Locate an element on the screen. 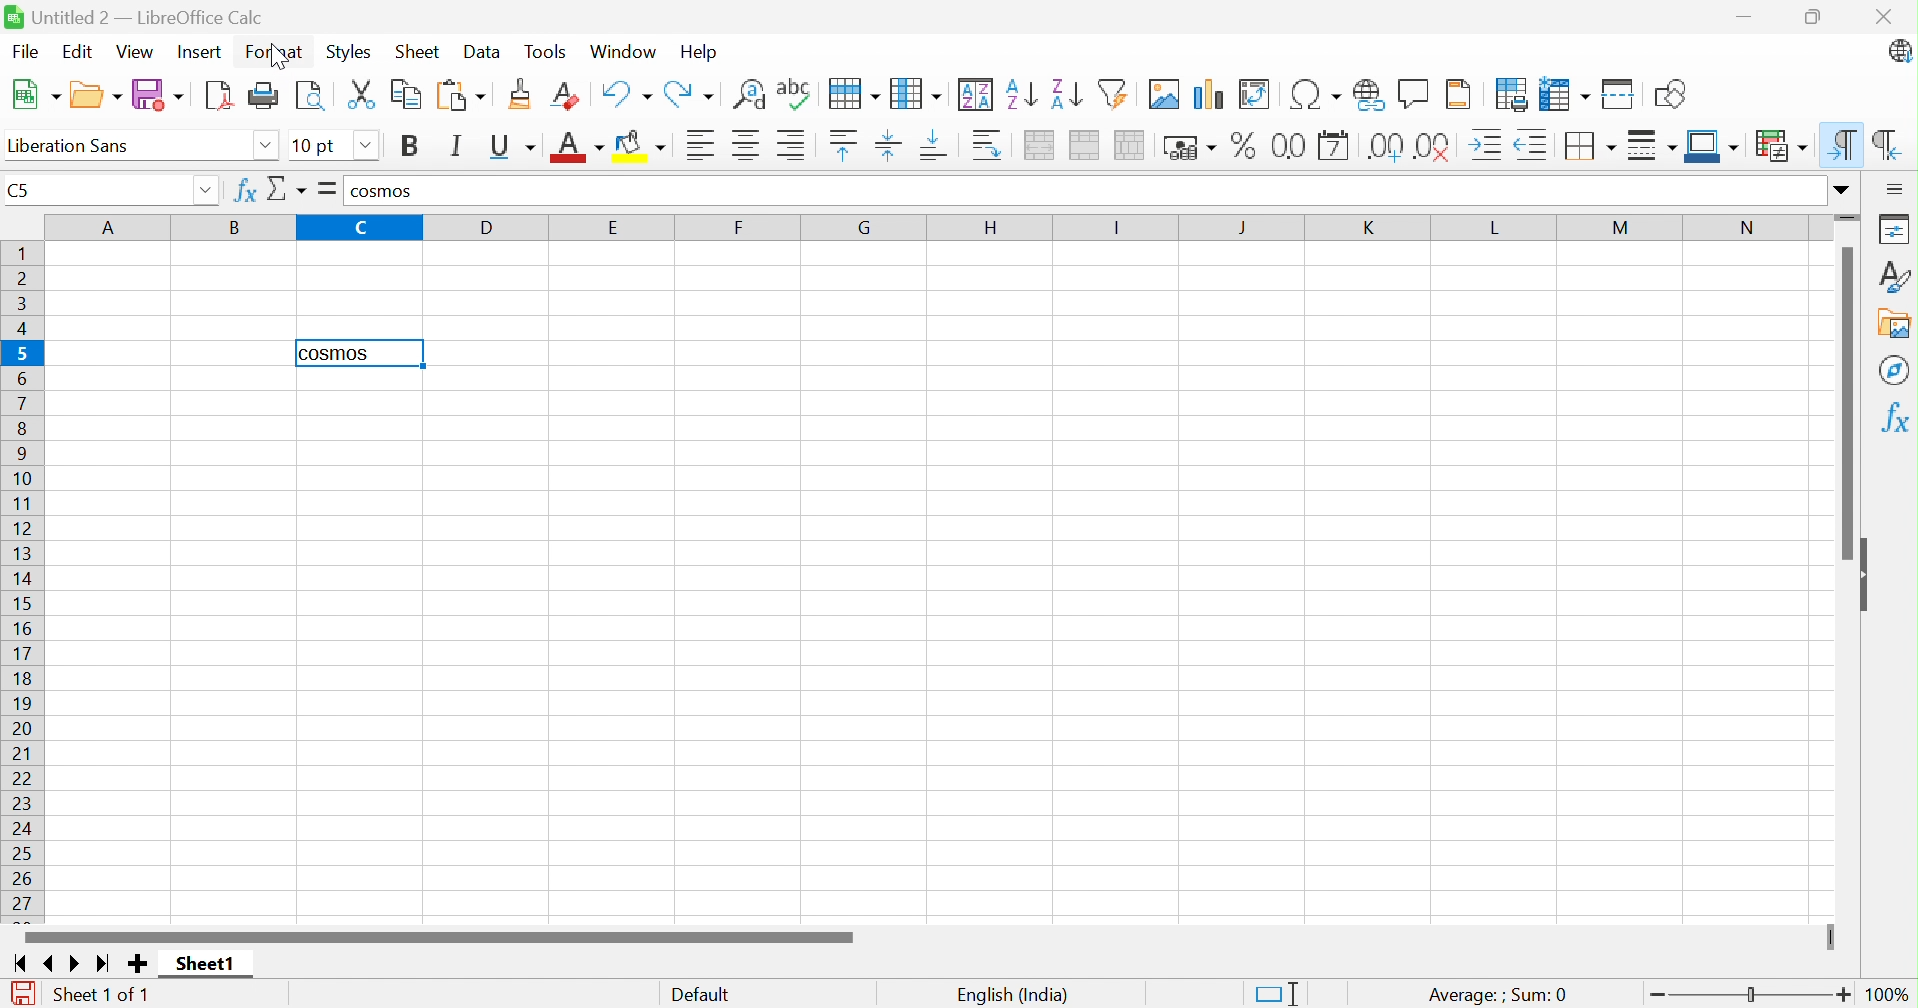 The image size is (1918, 1008). Bold is located at coordinates (411, 149).